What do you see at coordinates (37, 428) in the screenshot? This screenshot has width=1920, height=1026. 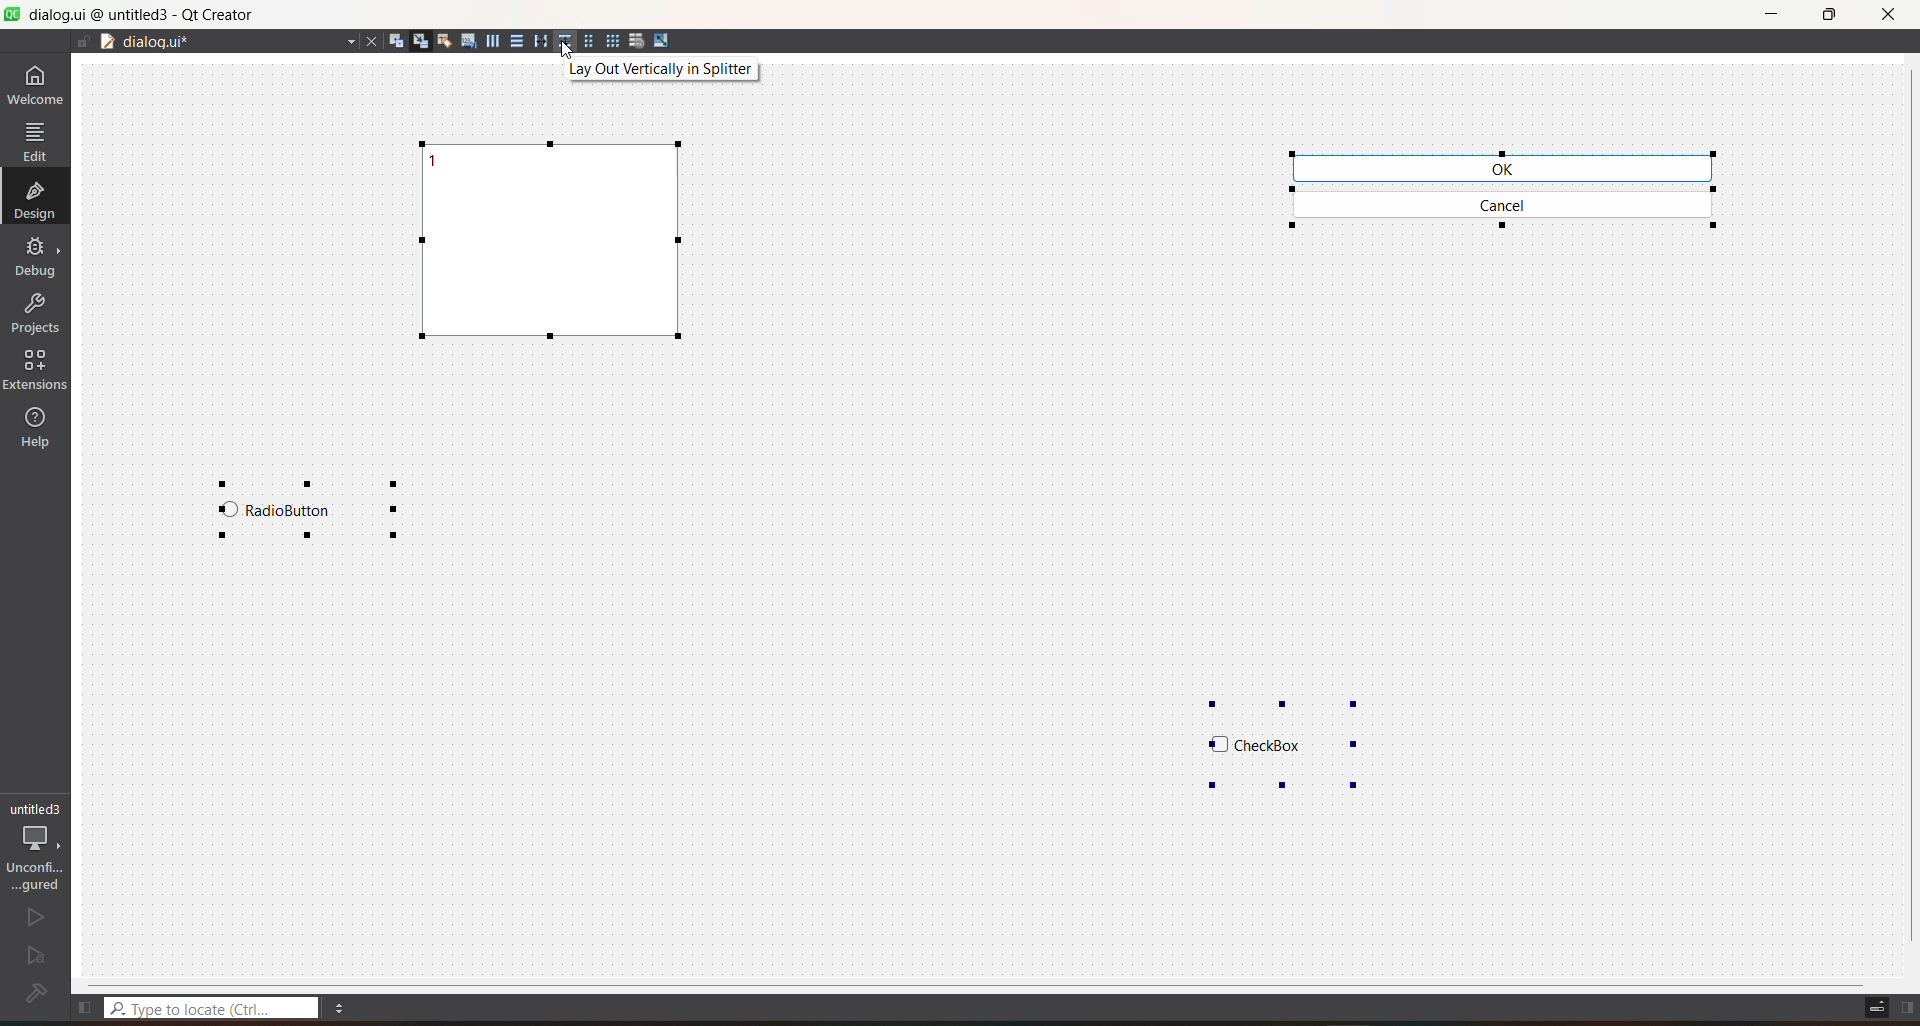 I see `help` at bounding box center [37, 428].